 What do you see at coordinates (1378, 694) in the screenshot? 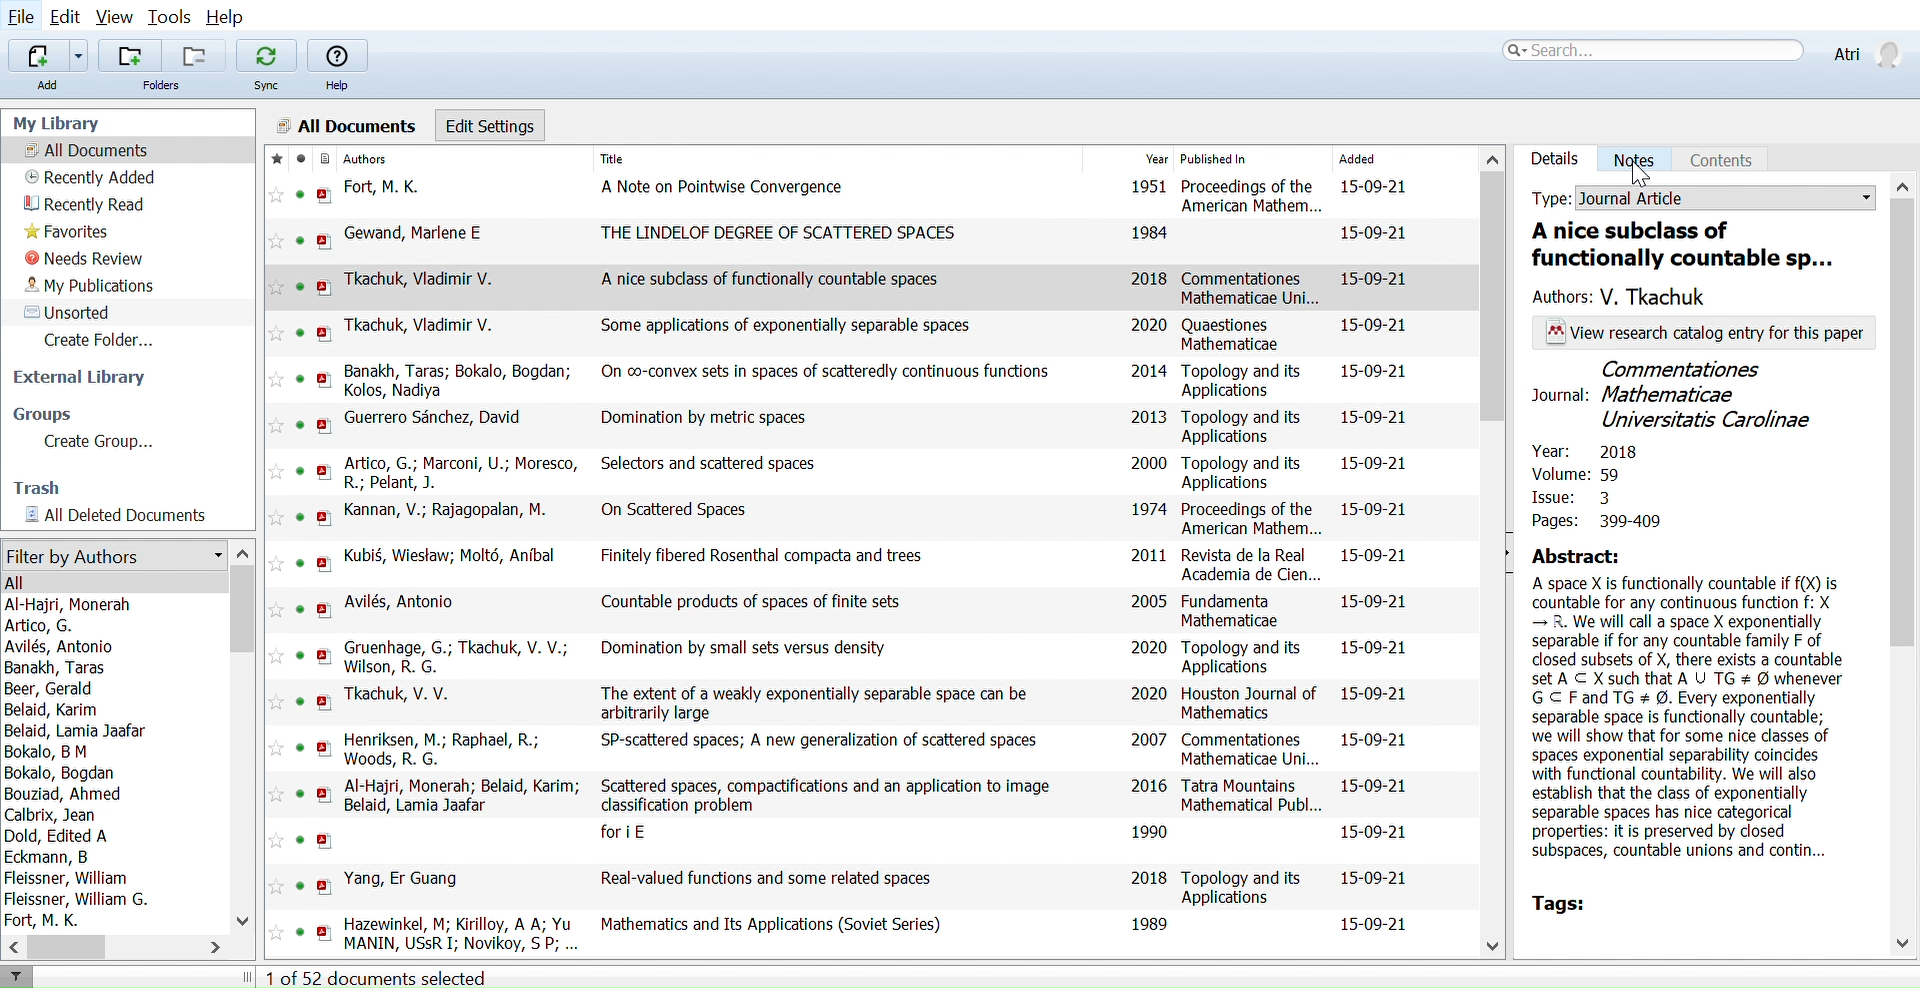
I see `15-09-21` at bounding box center [1378, 694].